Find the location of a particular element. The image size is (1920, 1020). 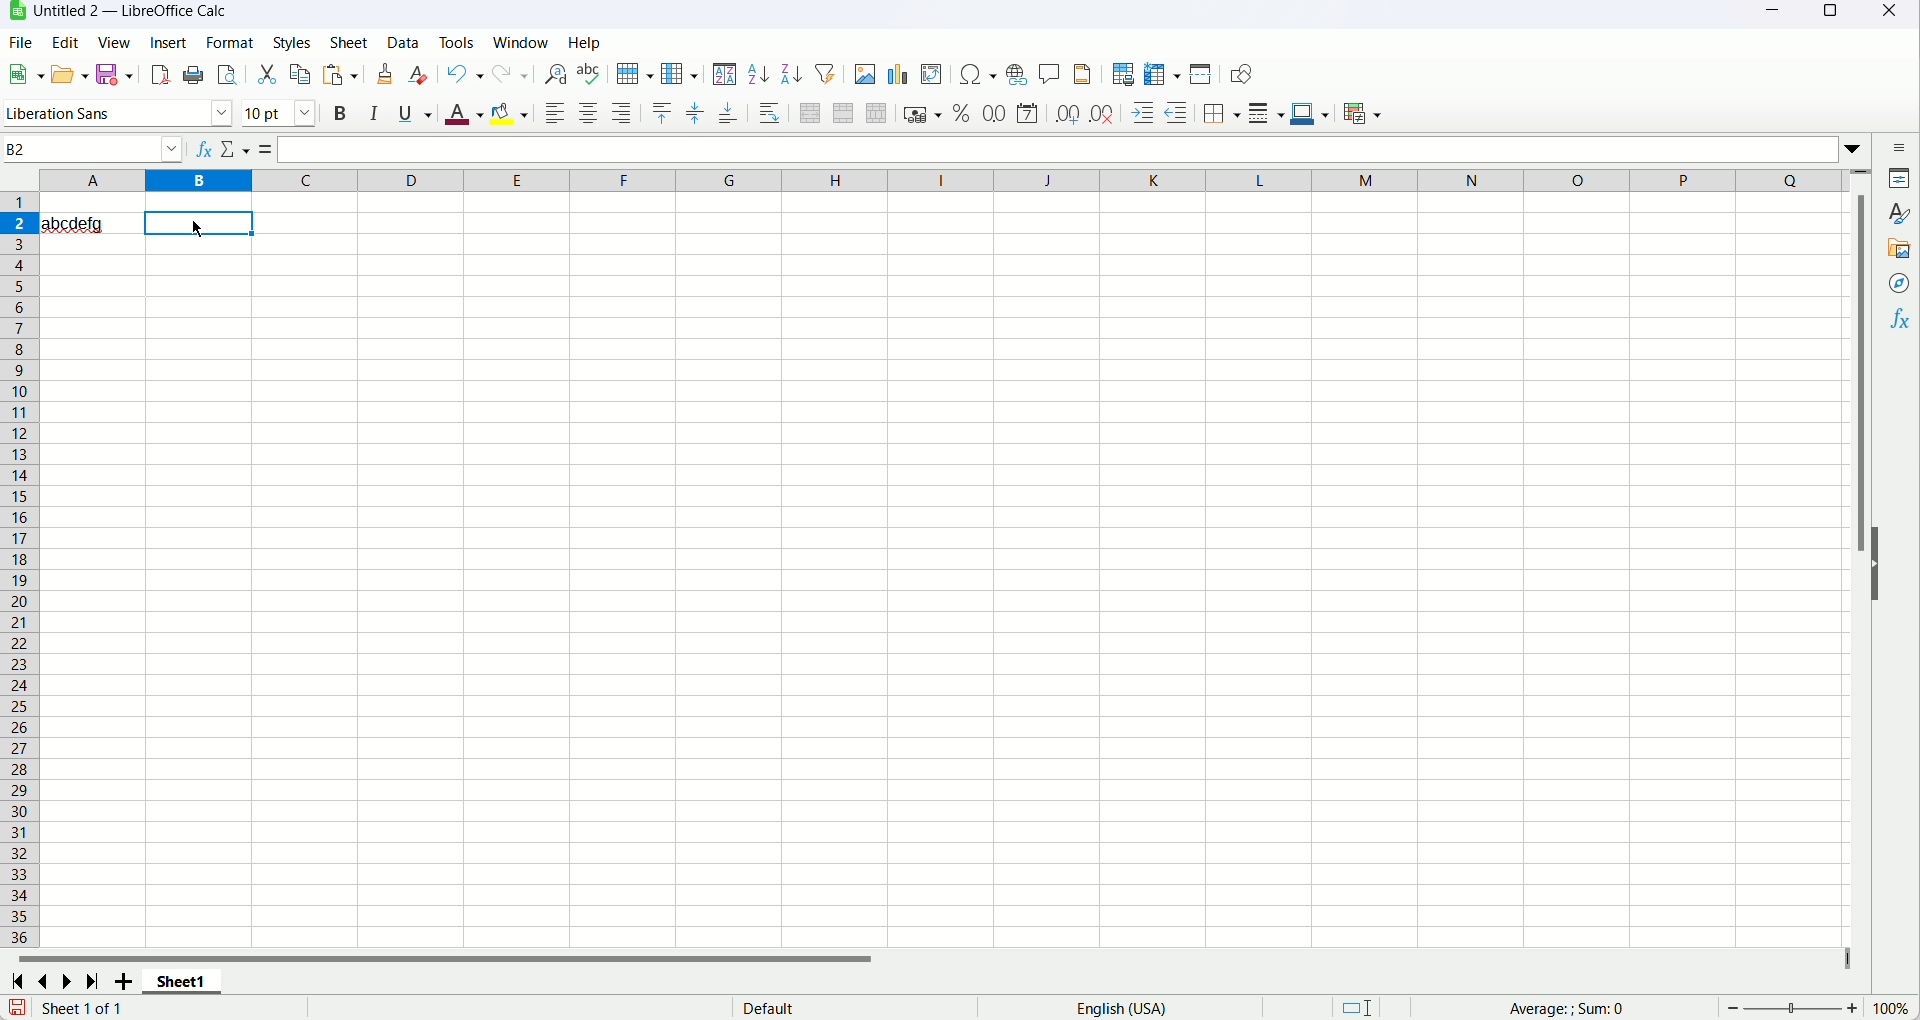

format as number is located at coordinates (994, 114).